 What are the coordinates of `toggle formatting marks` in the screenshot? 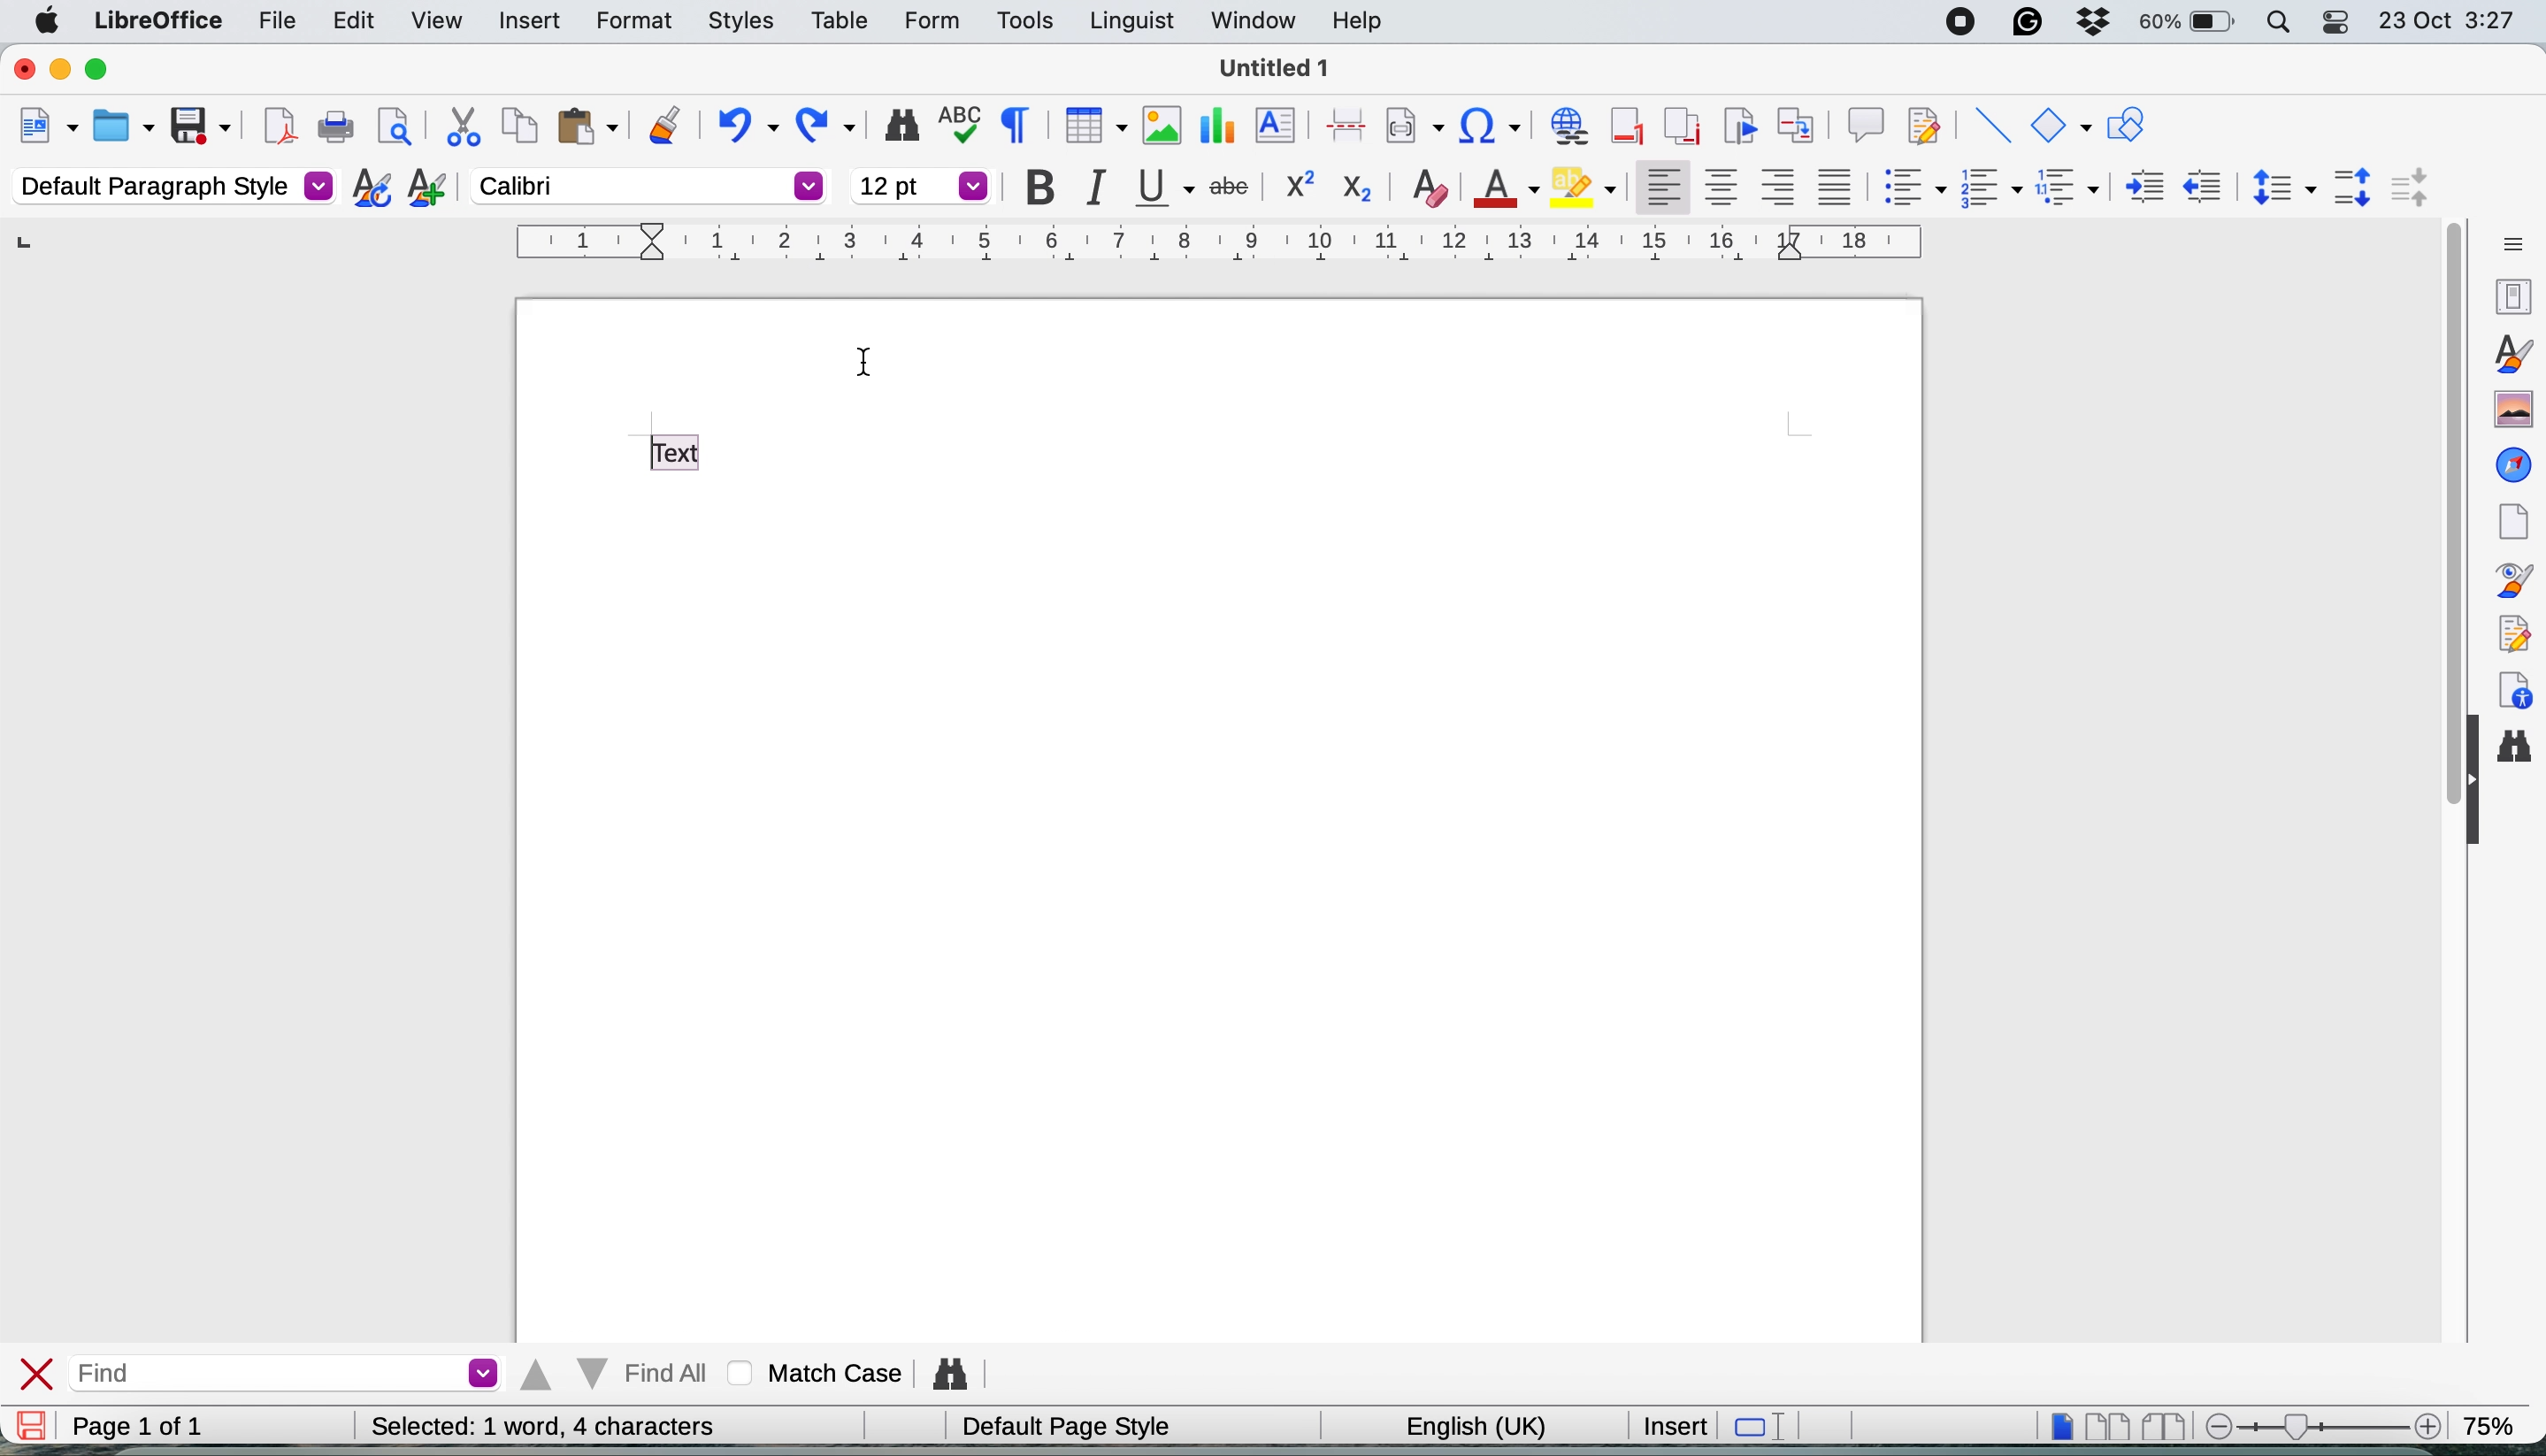 It's located at (1013, 126).